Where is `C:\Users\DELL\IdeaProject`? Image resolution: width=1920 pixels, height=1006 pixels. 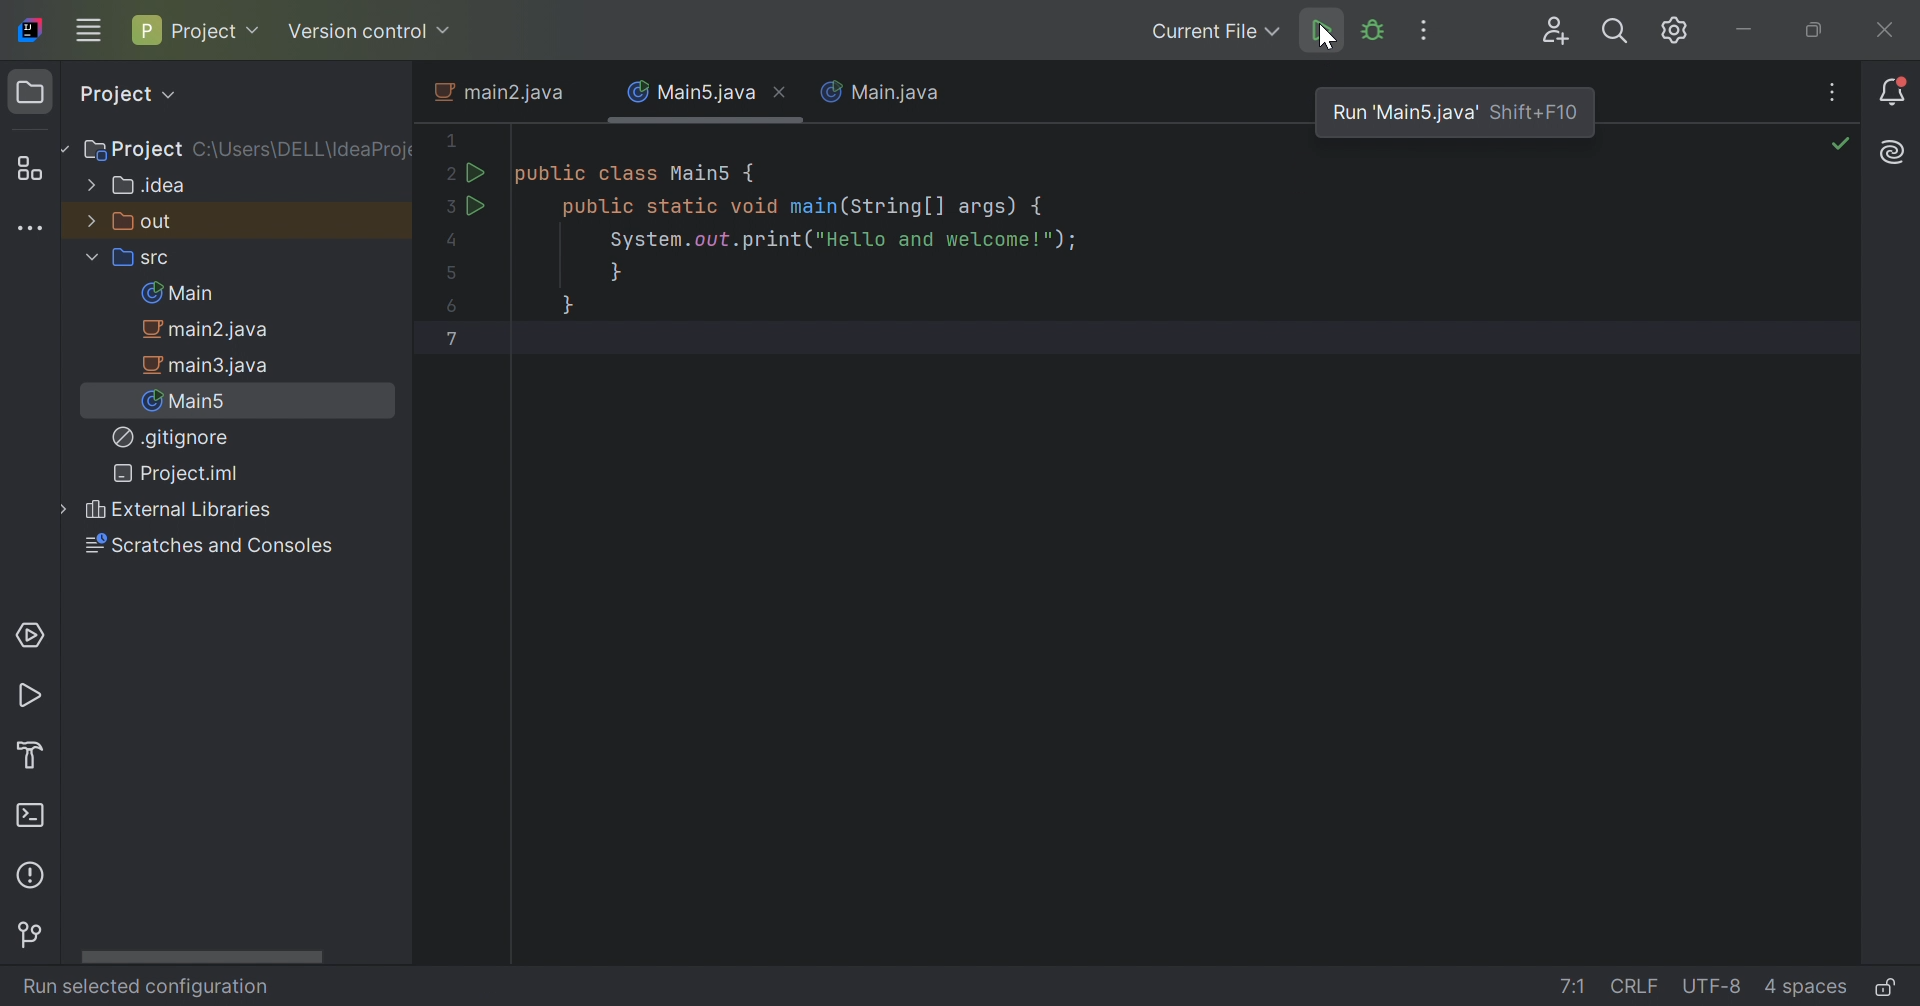
C:\Users\DELL\IdeaProject is located at coordinates (307, 151).